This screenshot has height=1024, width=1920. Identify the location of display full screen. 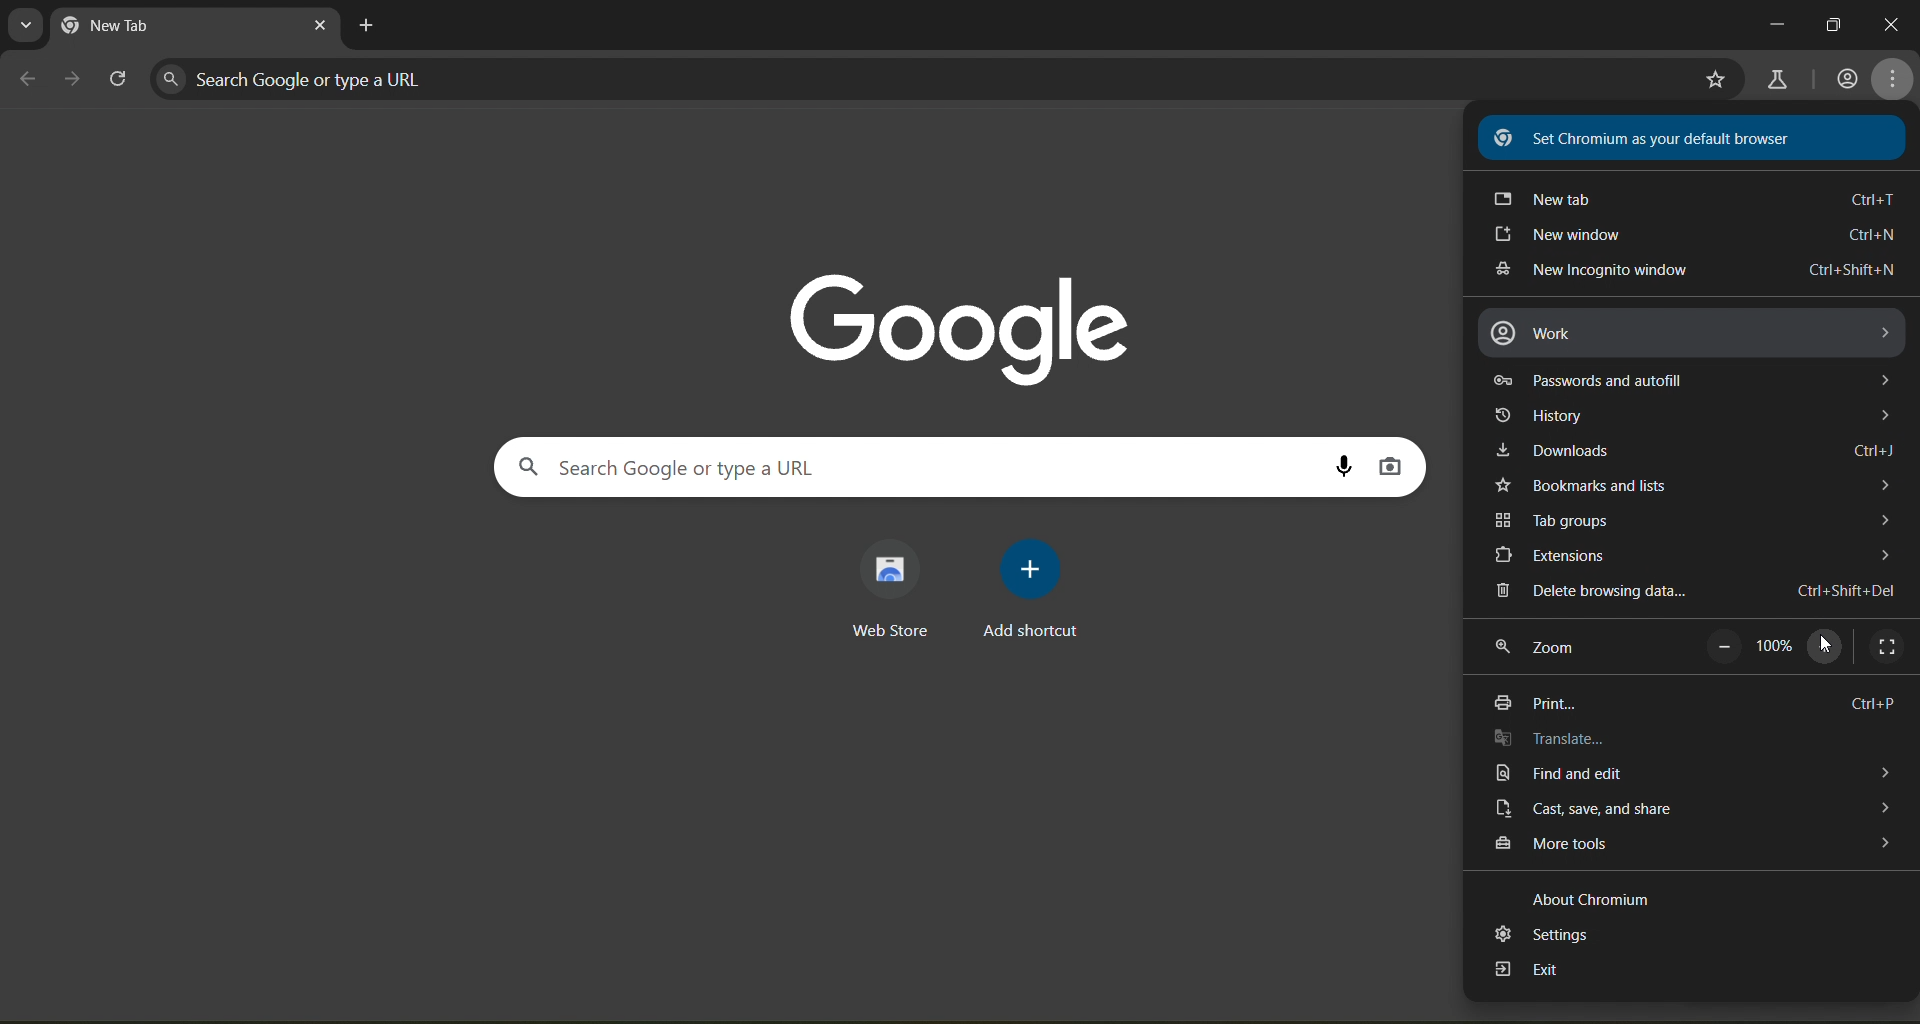
(1888, 644).